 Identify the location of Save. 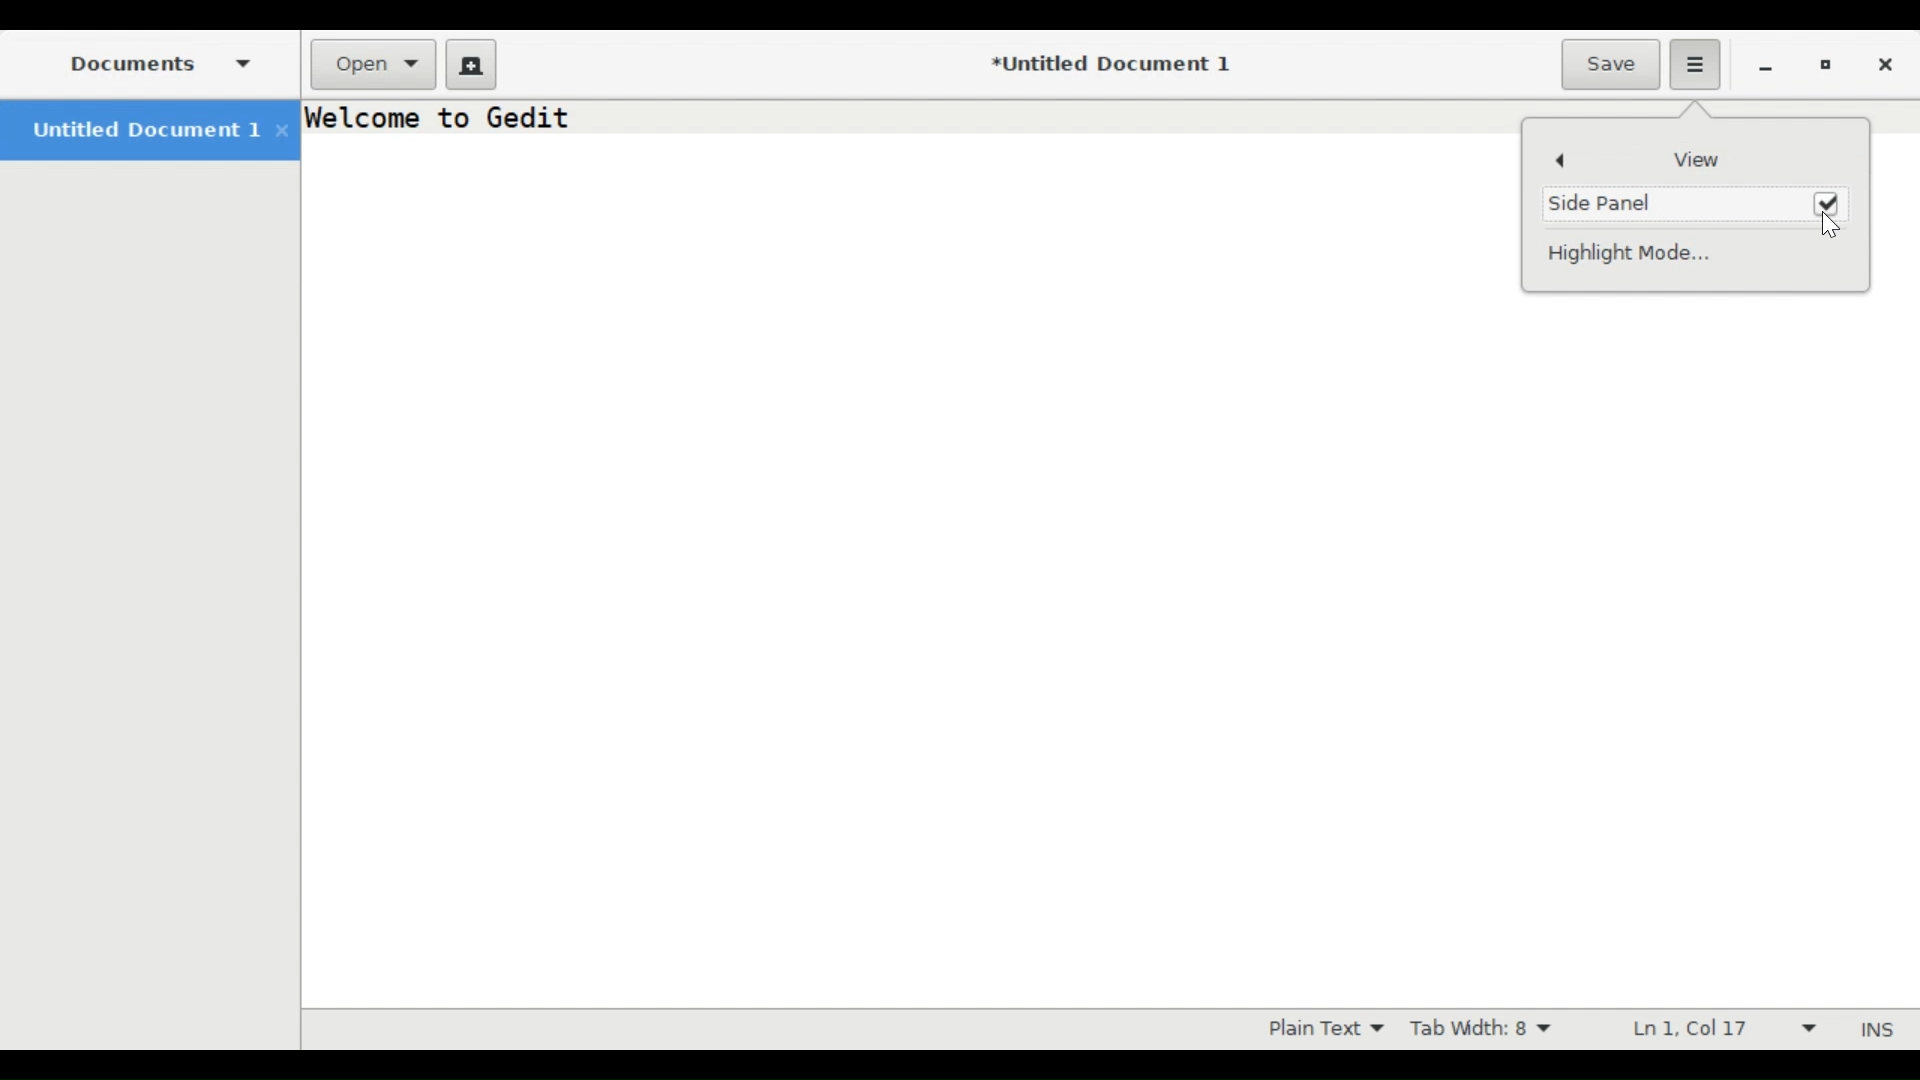
(1612, 63).